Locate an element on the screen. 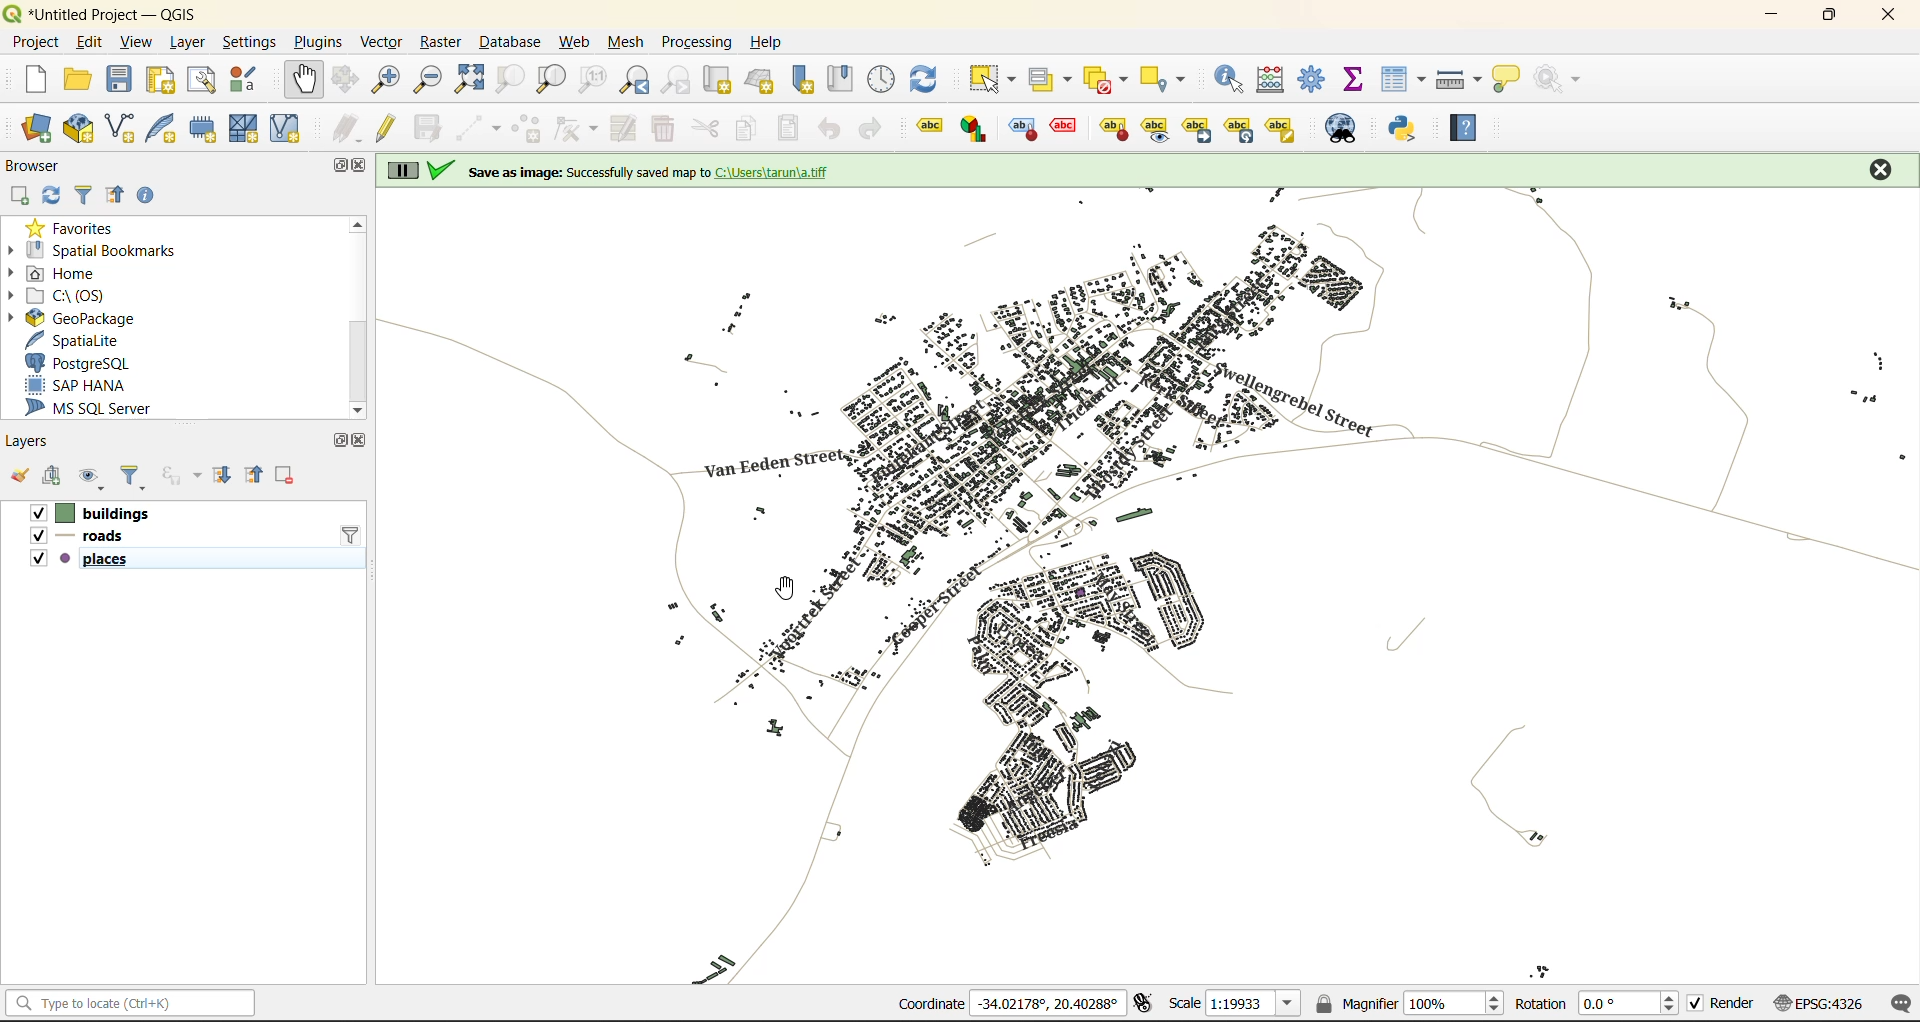 The image size is (1920, 1022). select location is located at coordinates (1170, 78).